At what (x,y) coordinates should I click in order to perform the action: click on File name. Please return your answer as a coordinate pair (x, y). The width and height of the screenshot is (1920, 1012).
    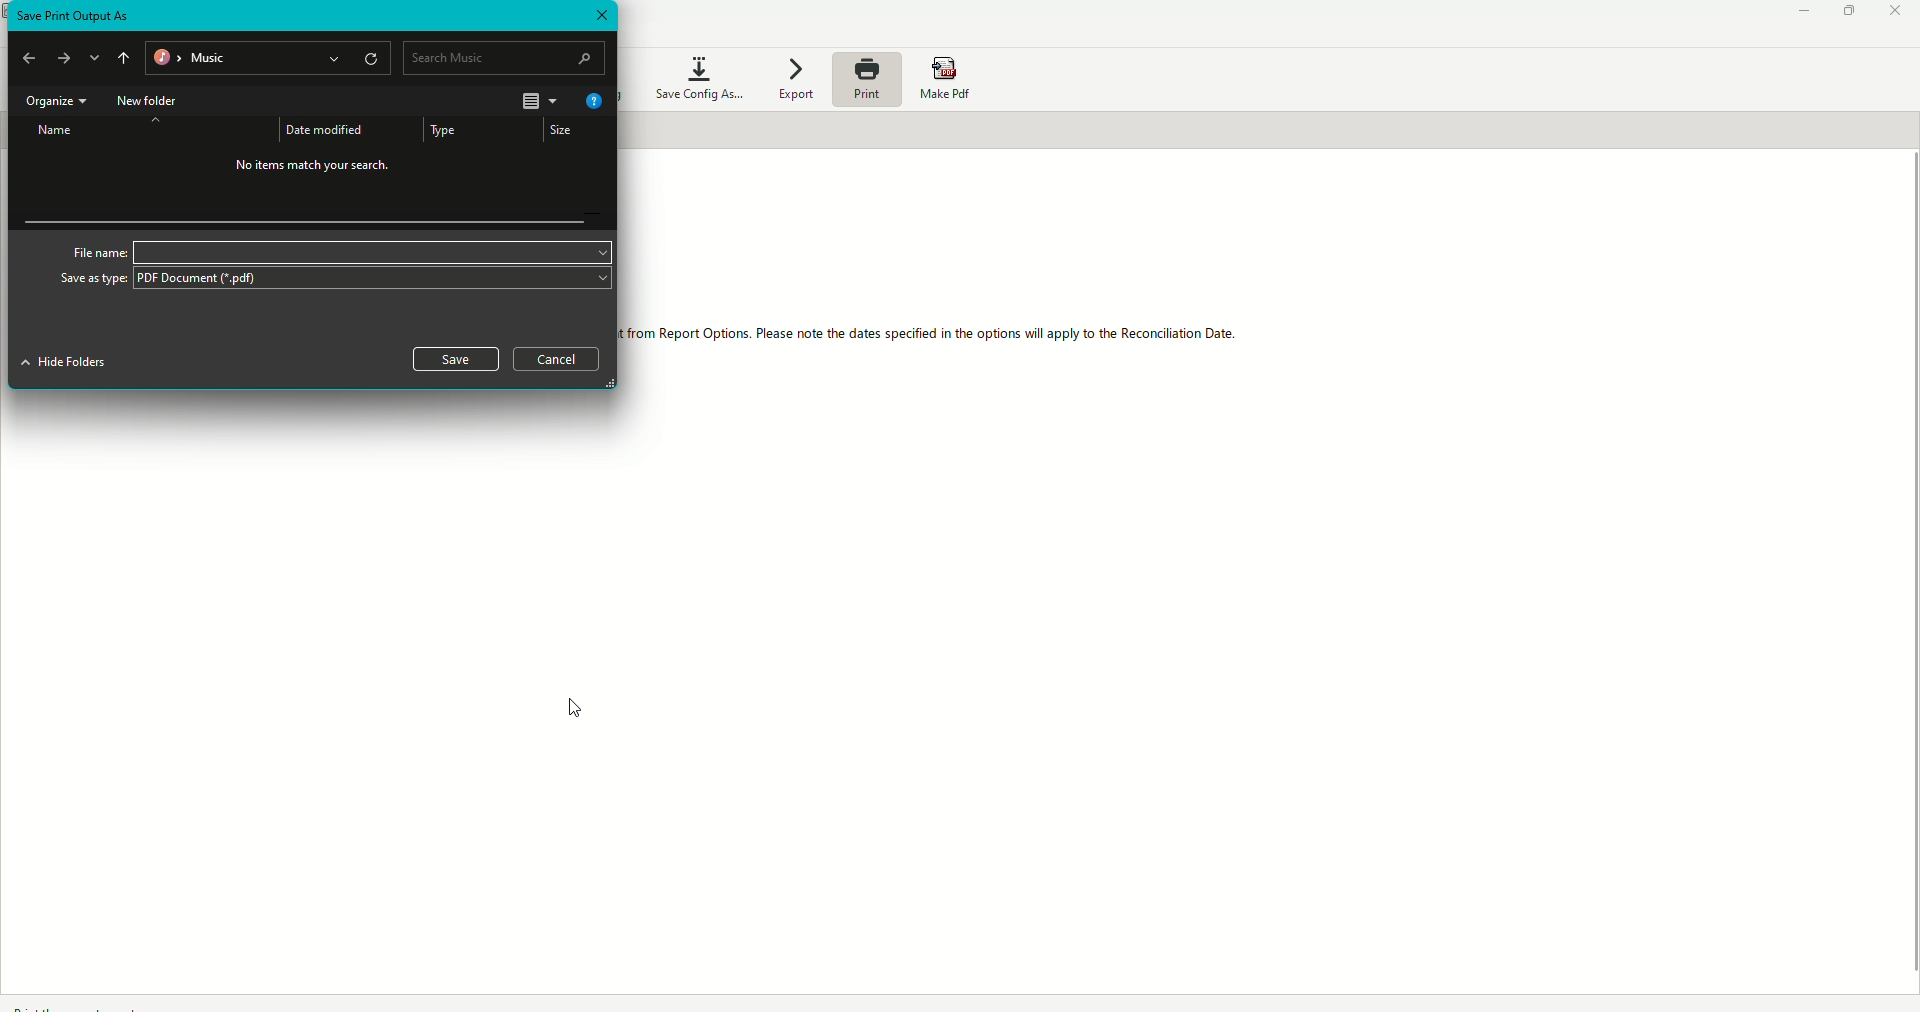
    Looking at the image, I should click on (335, 250).